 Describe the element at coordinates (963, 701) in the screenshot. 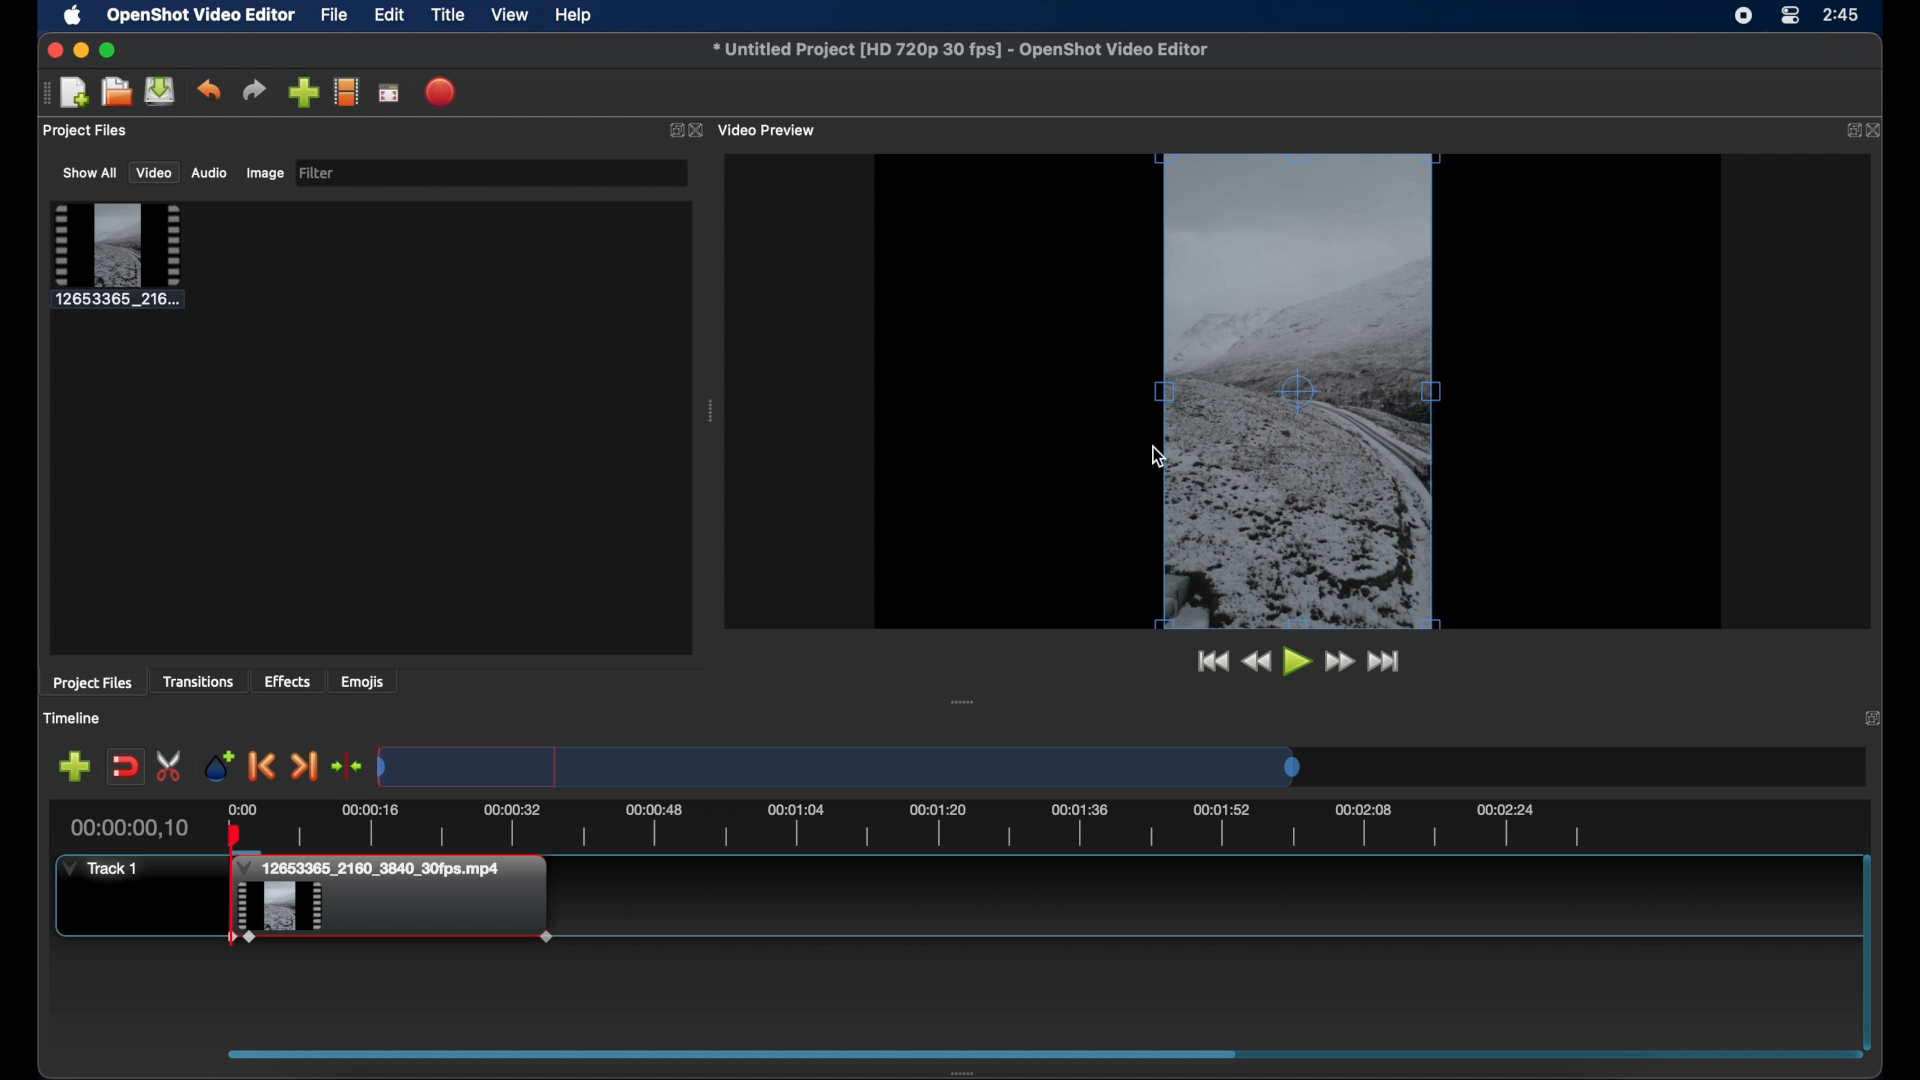

I see `drag handle` at that location.